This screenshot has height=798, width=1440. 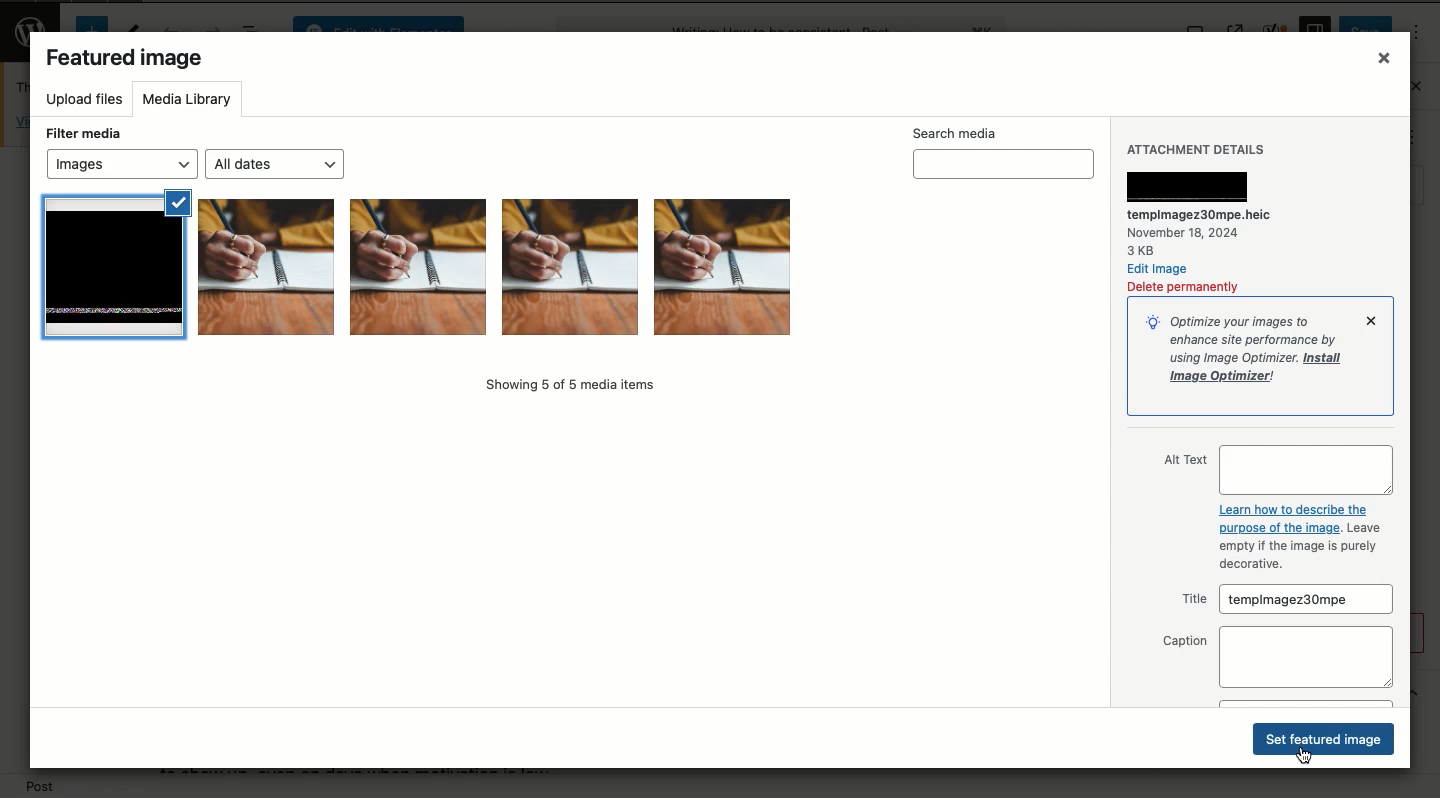 What do you see at coordinates (1289, 511) in the screenshot?
I see `Learn how to describe the` at bounding box center [1289, 511].